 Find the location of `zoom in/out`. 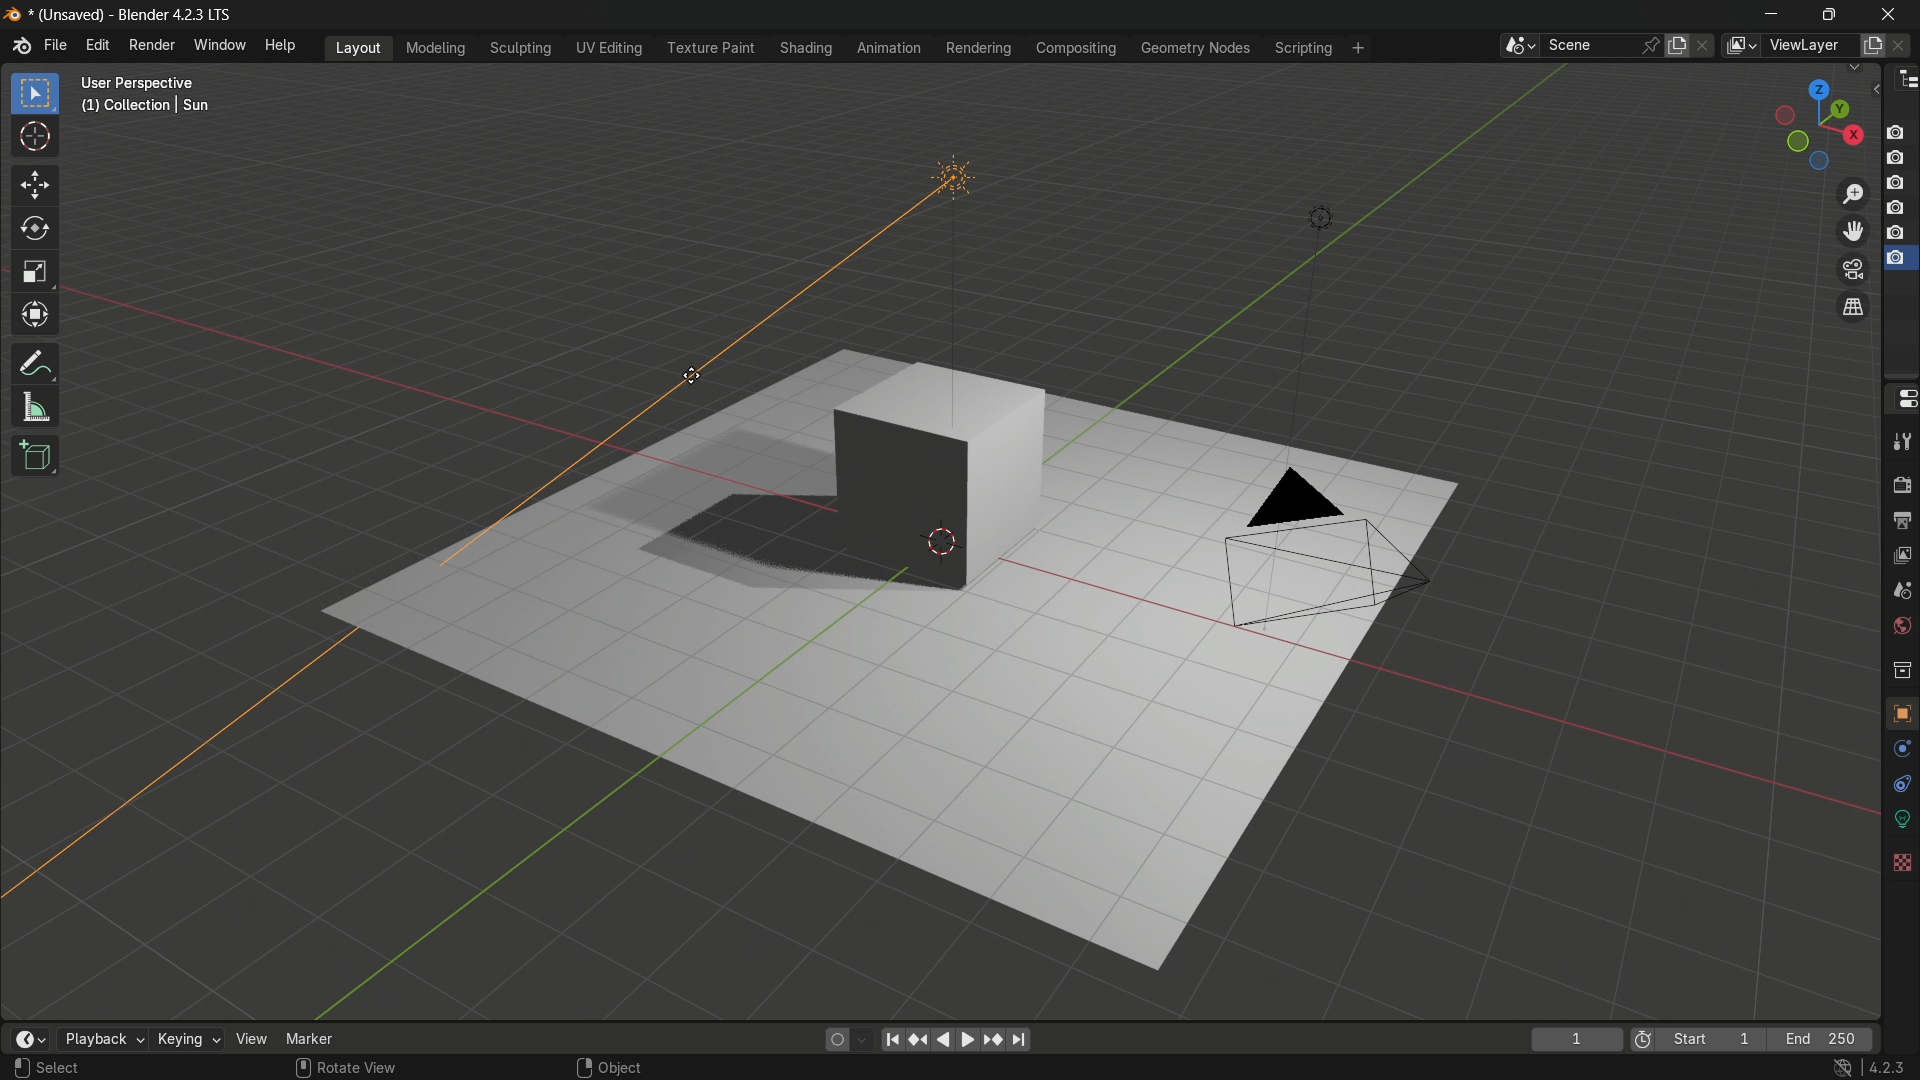

zoom in/out is located at coordinates (1854, 194).